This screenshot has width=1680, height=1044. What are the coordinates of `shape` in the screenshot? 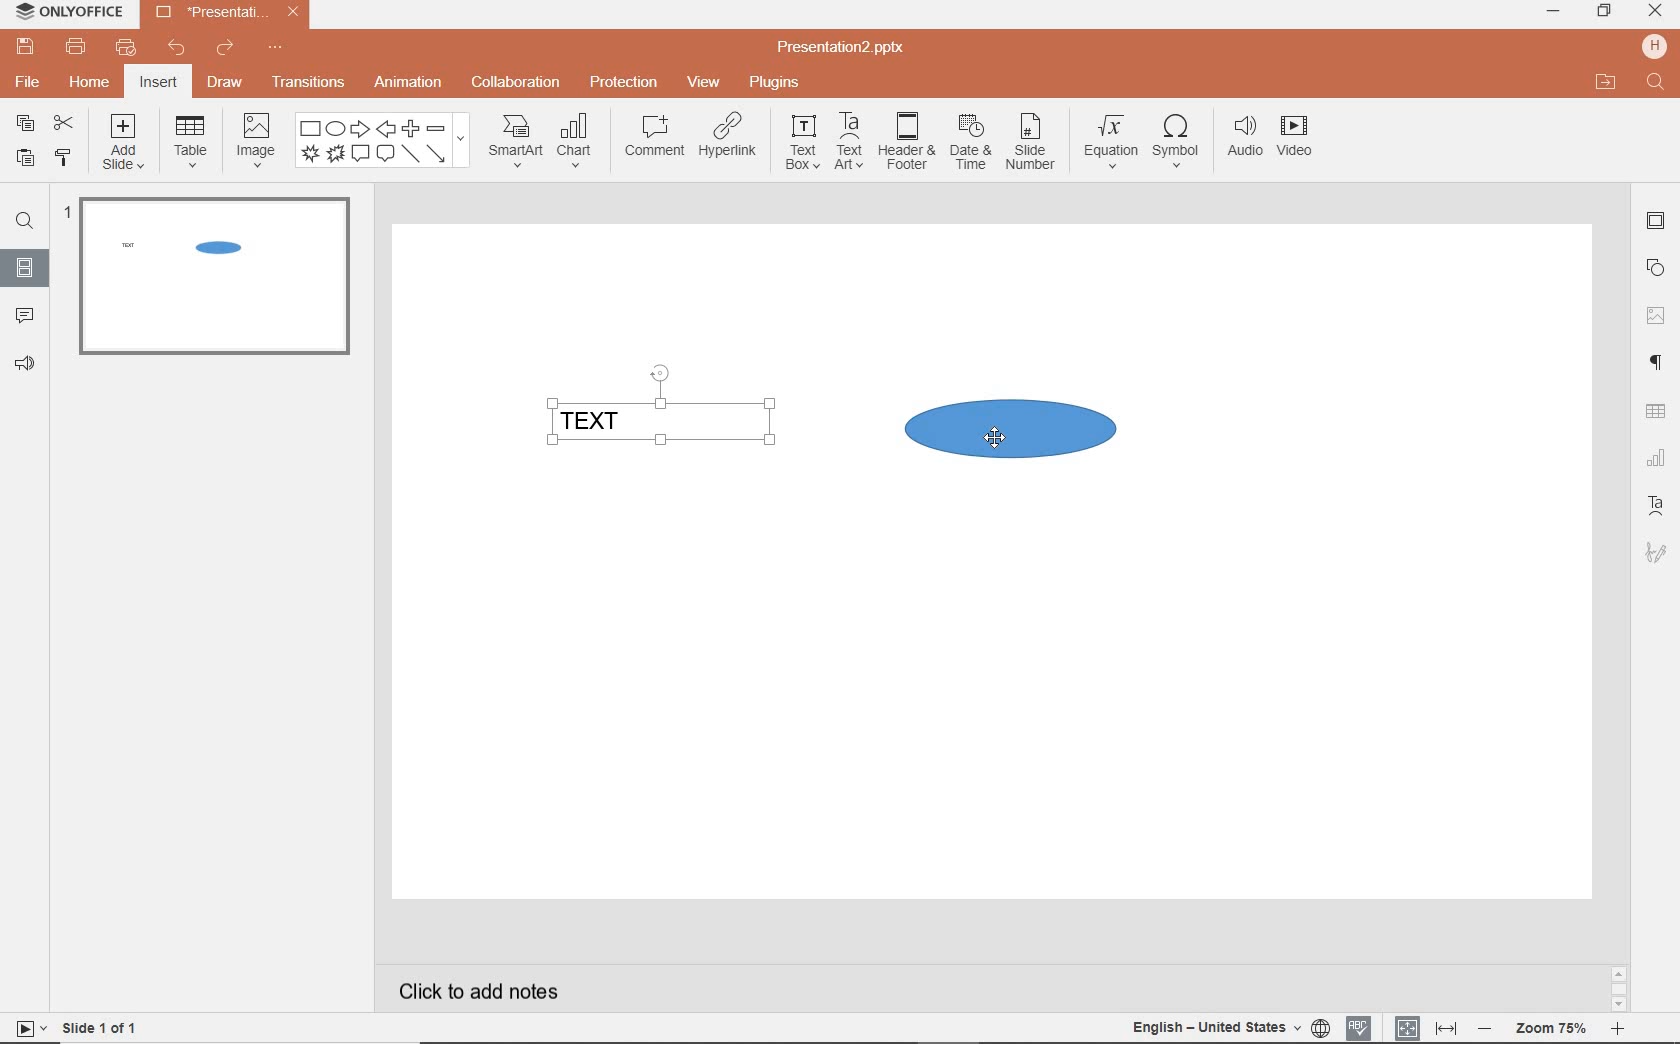 It's located at (383, 142).